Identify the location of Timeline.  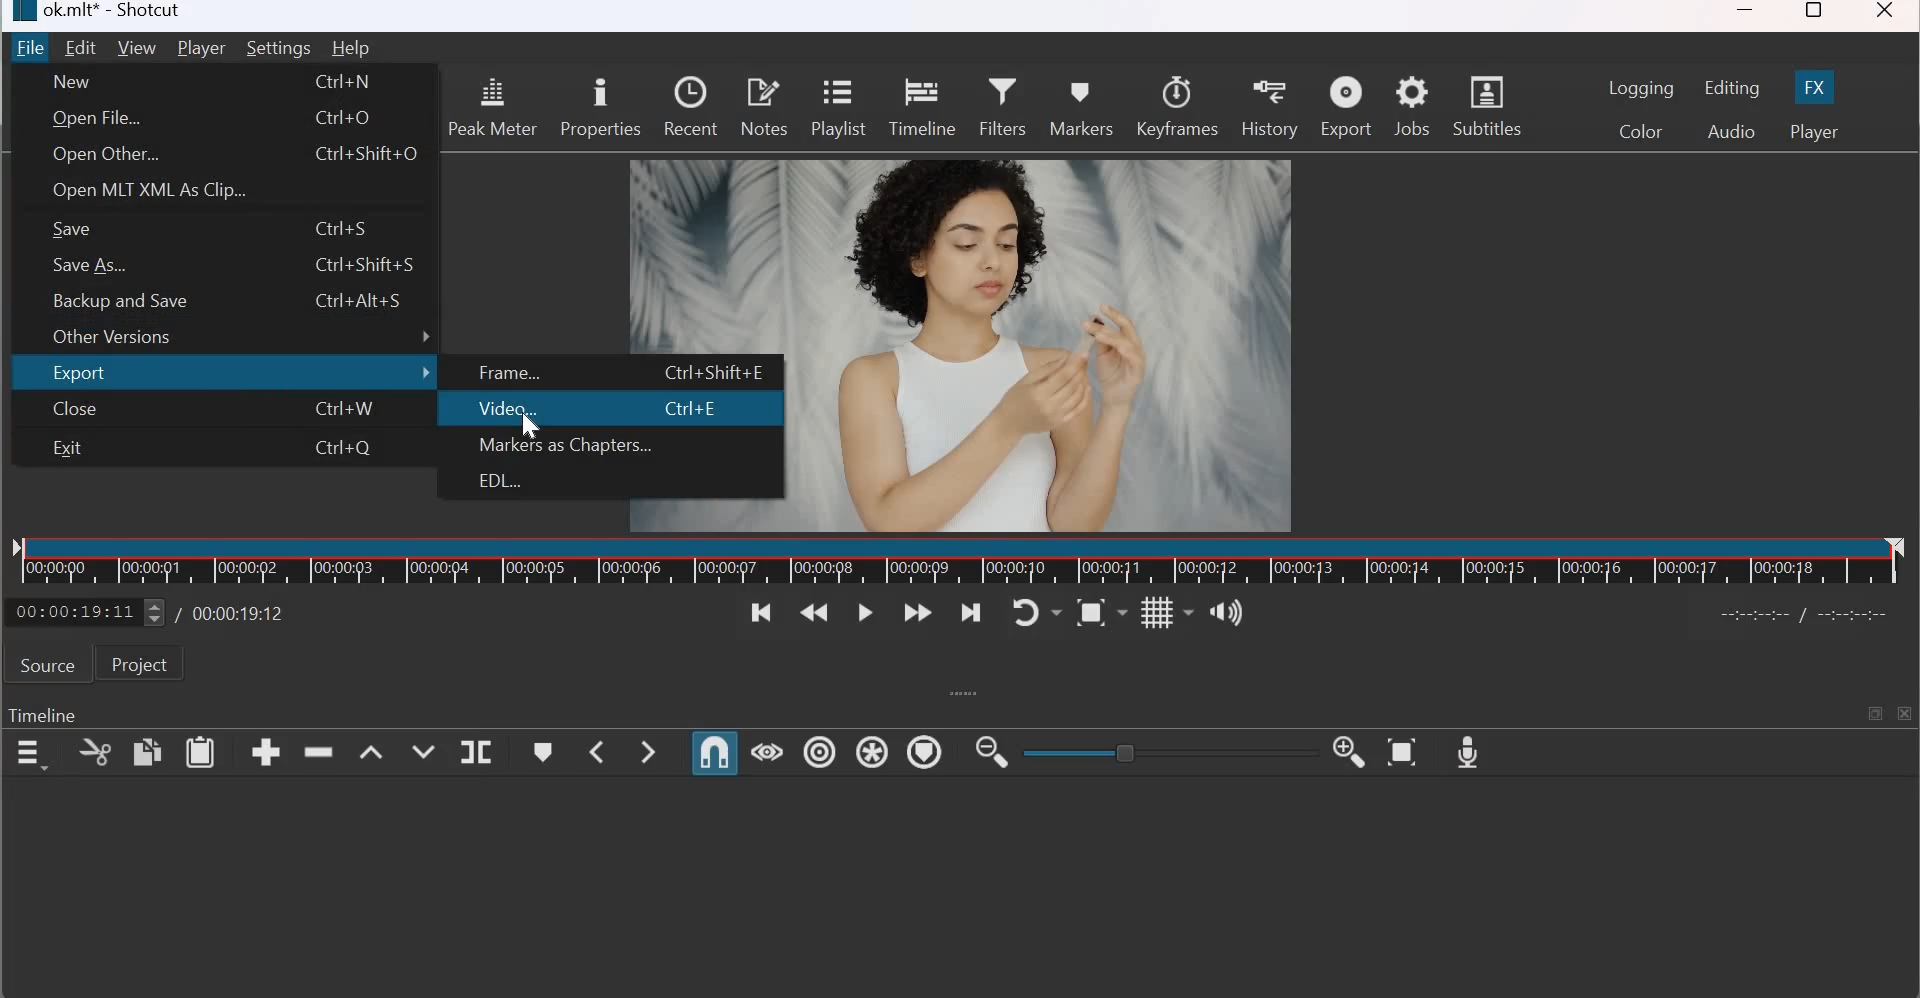
(924, 105).